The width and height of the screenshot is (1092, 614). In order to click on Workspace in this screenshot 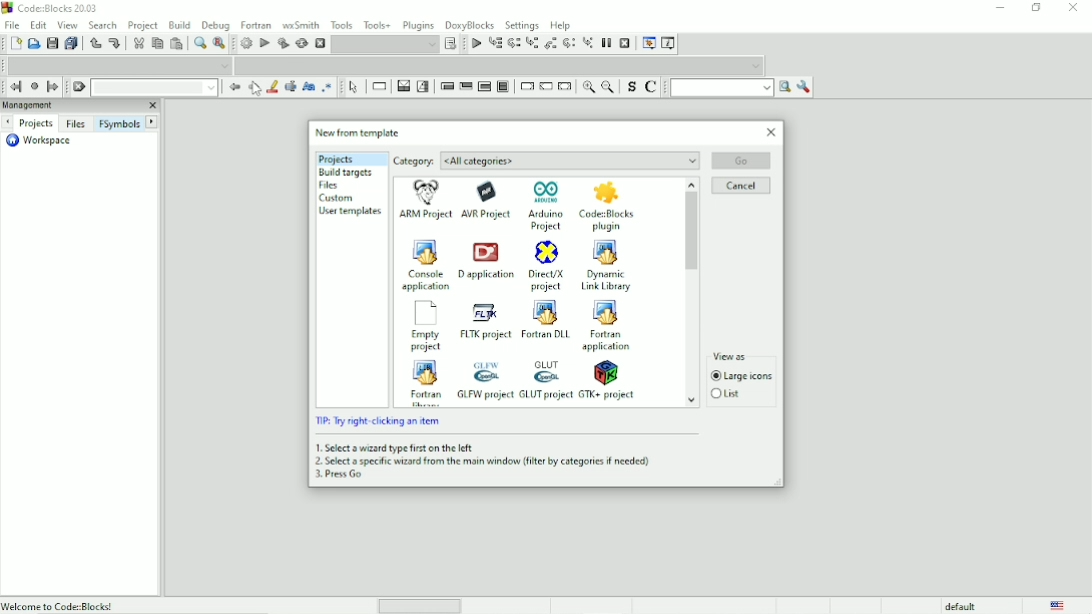, I will do `click(44, 141)`.